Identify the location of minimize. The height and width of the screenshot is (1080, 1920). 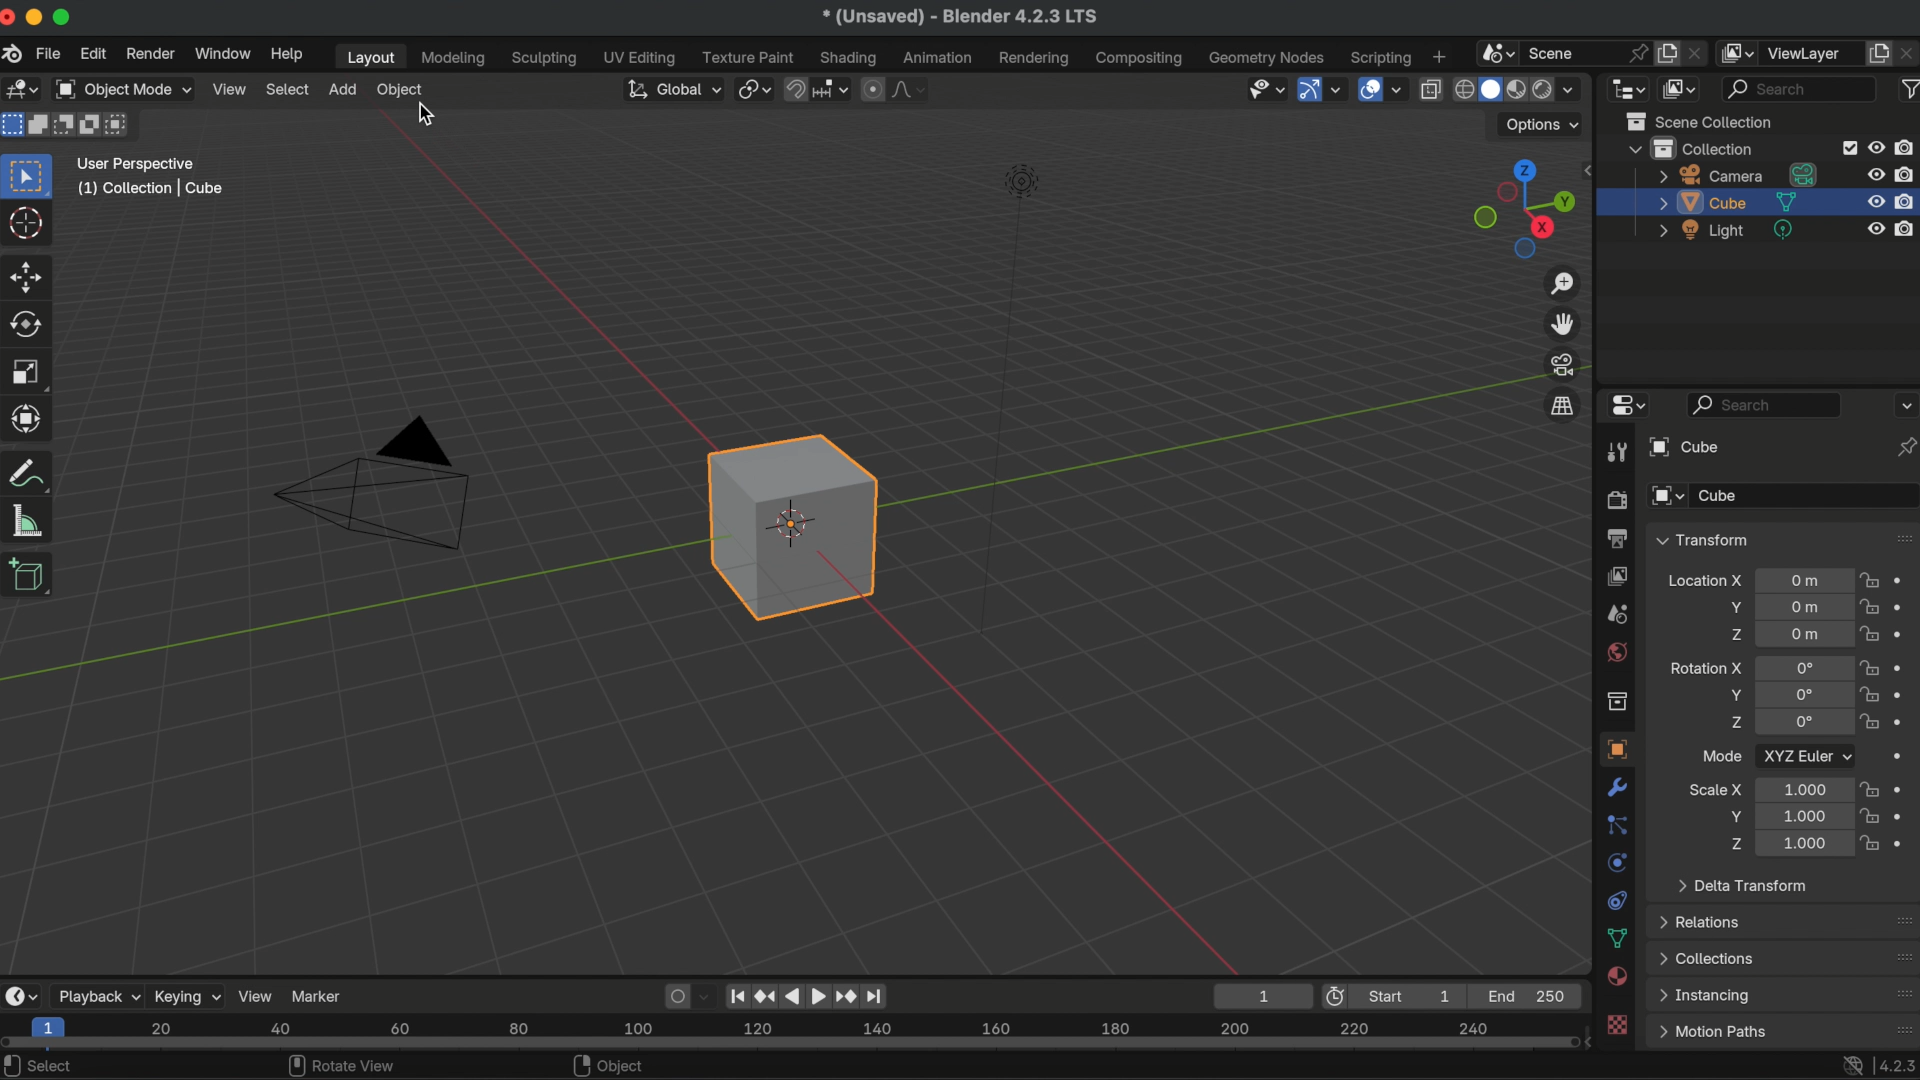
(38, 17).